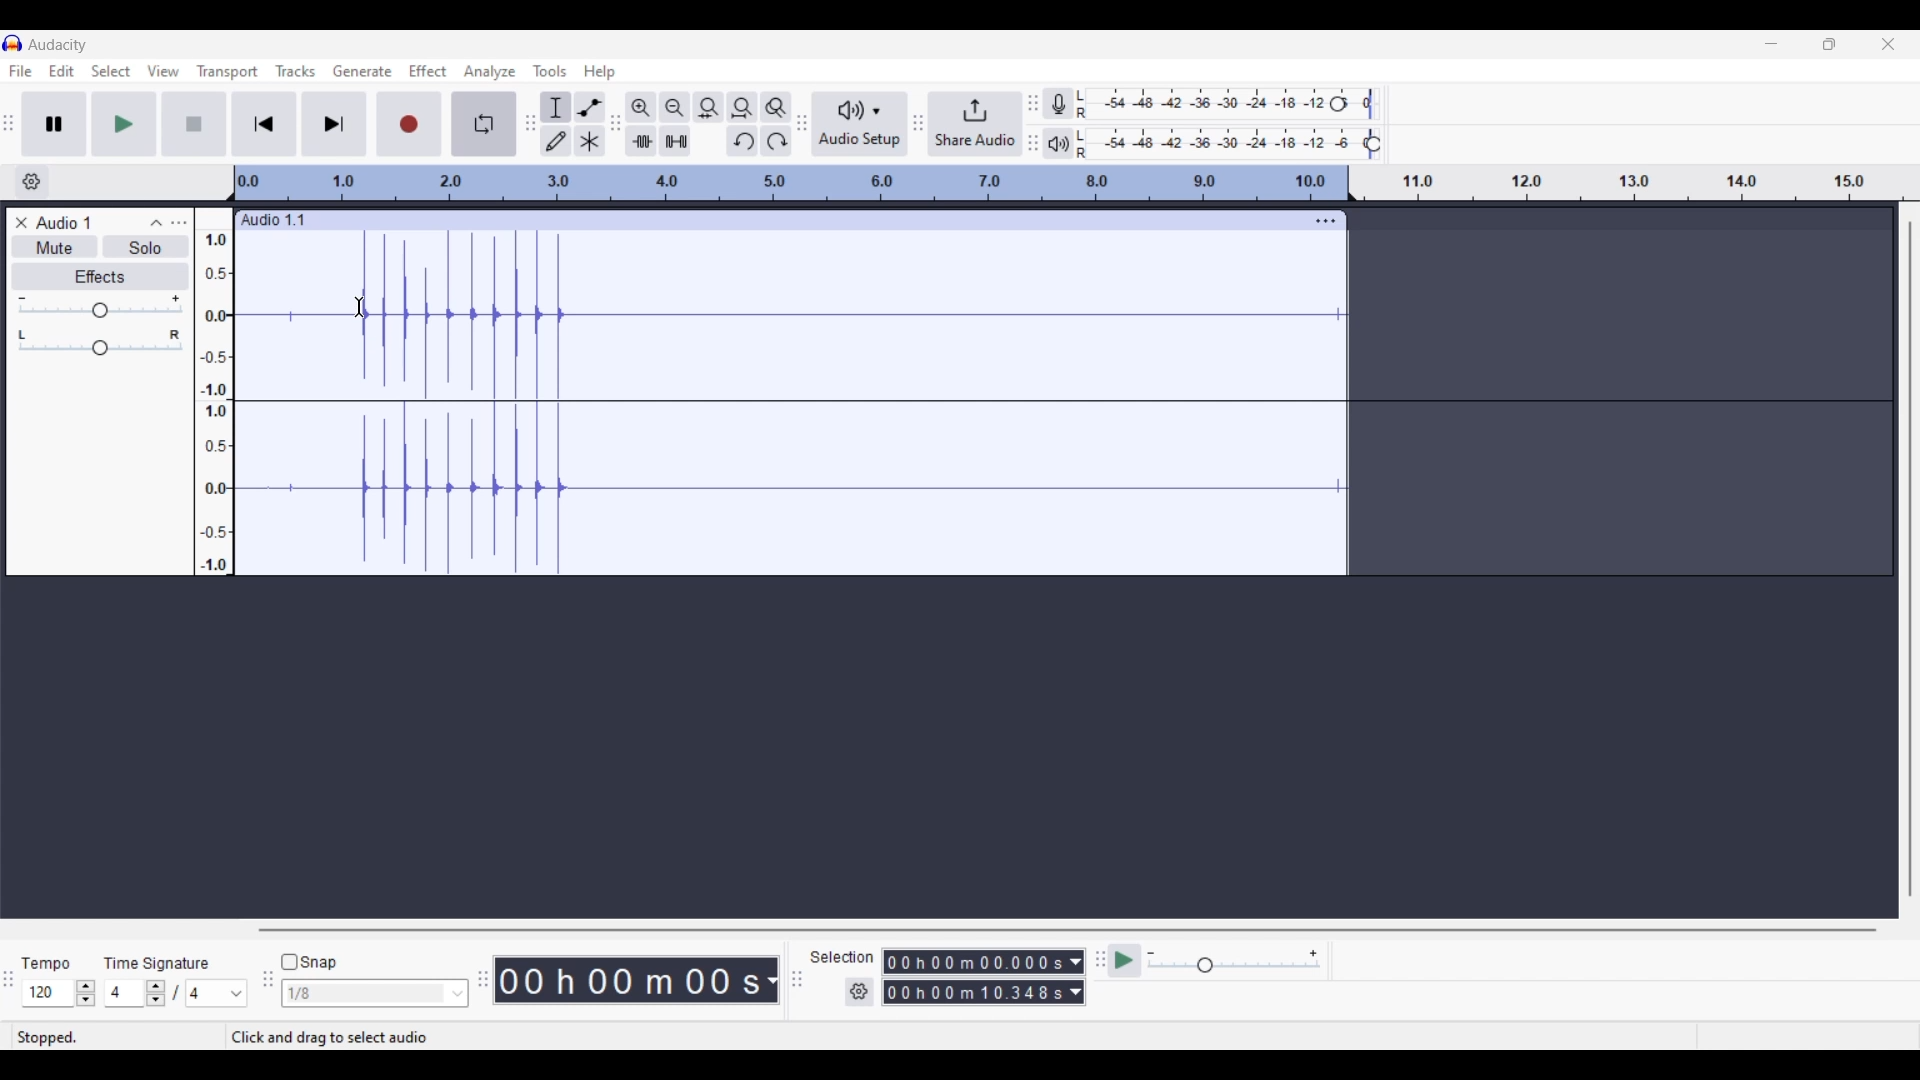 This screenshot has width=1920, height=1080. Describe the element at coordinates (640, 106) in the screenshot. I see `Zoom in` at that location.